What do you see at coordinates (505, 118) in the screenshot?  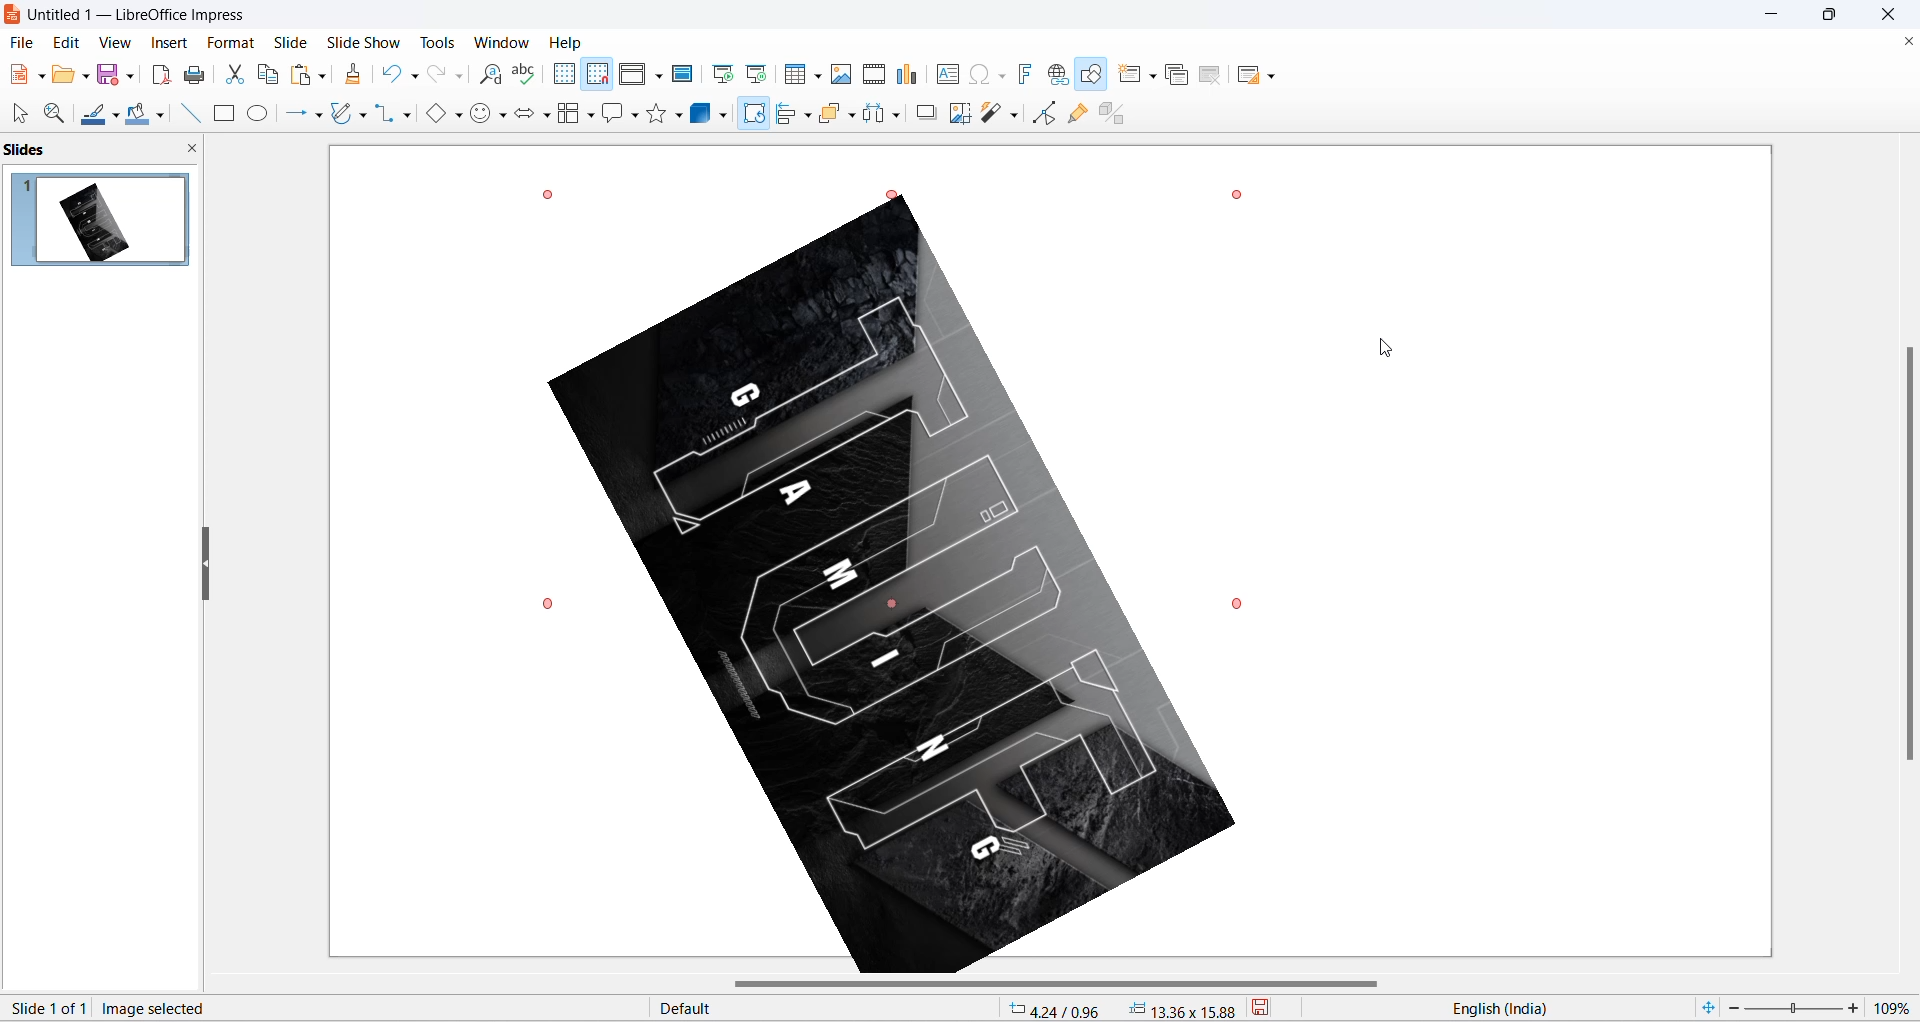 I see `symbol shapes` at bounding box center [505, 118].